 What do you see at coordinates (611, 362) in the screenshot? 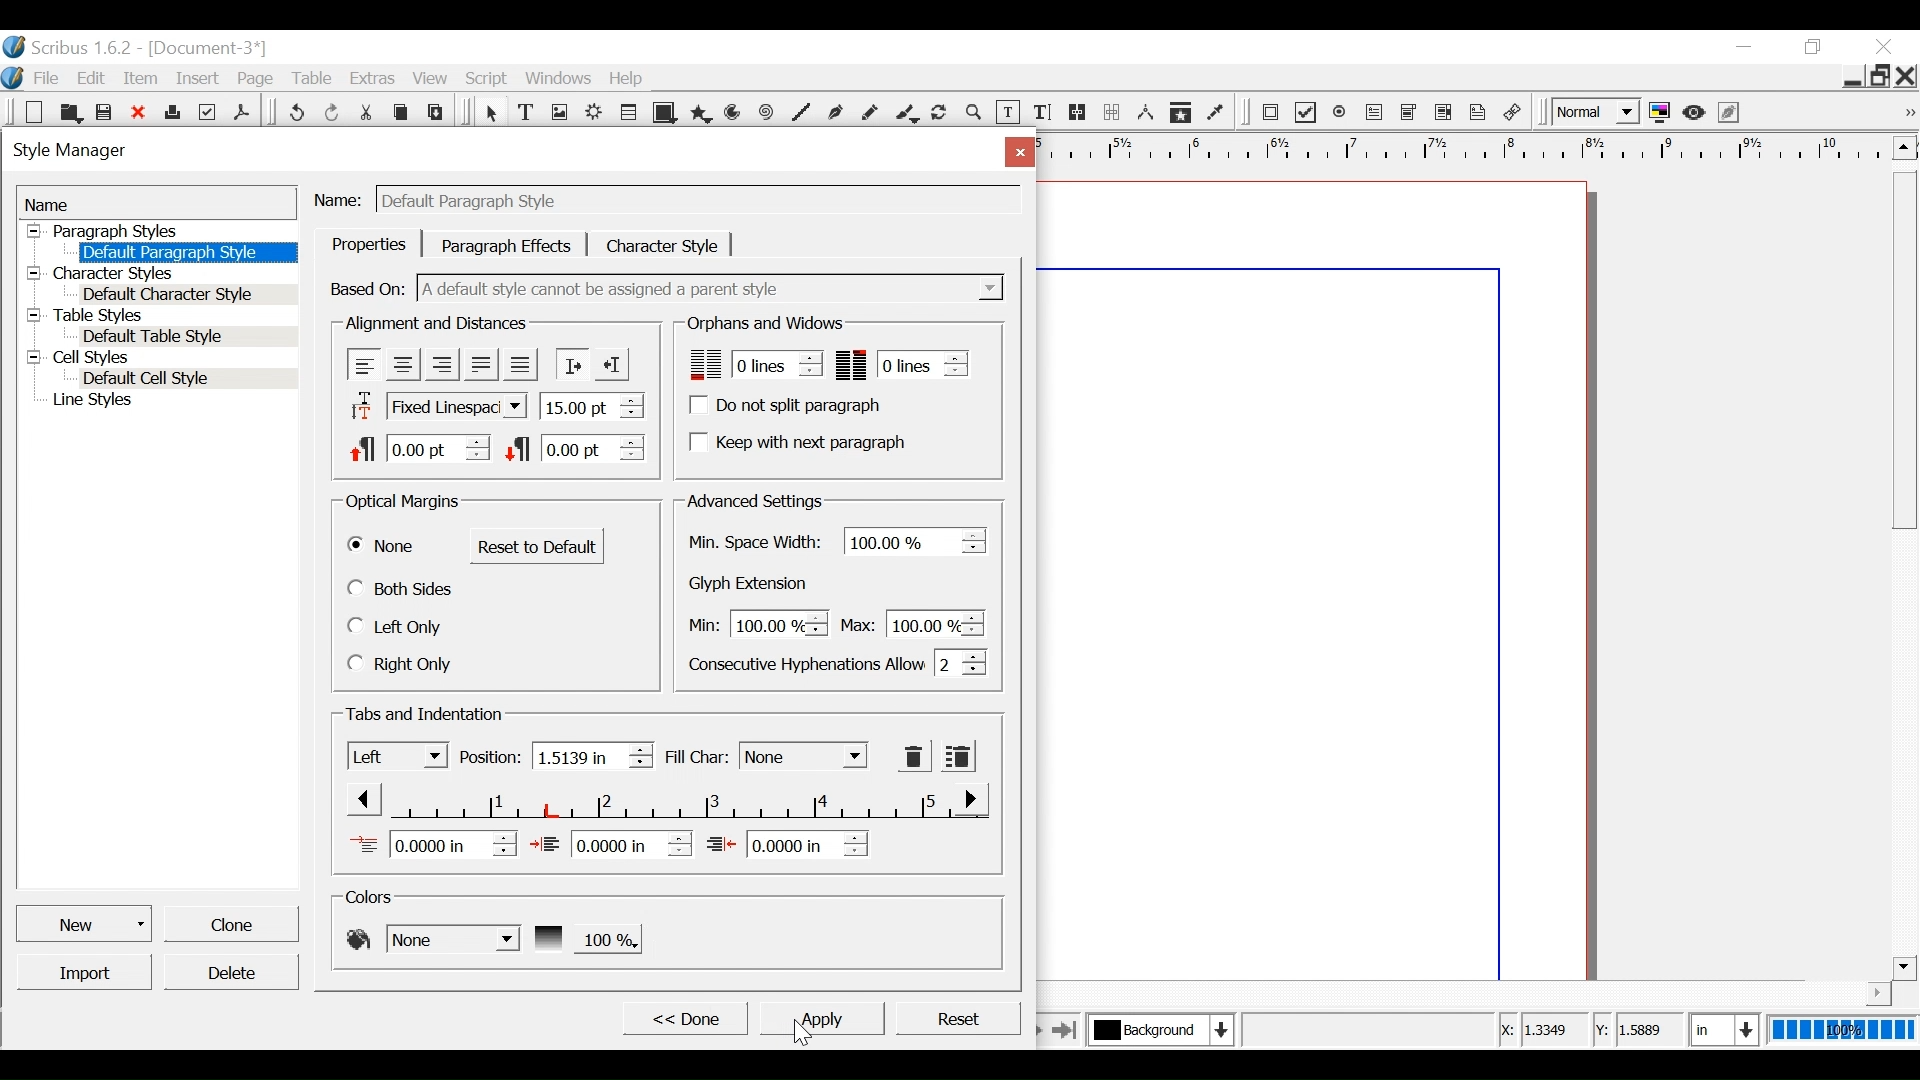
I see `Push Indent to the left` at bounding box center [611, 362].